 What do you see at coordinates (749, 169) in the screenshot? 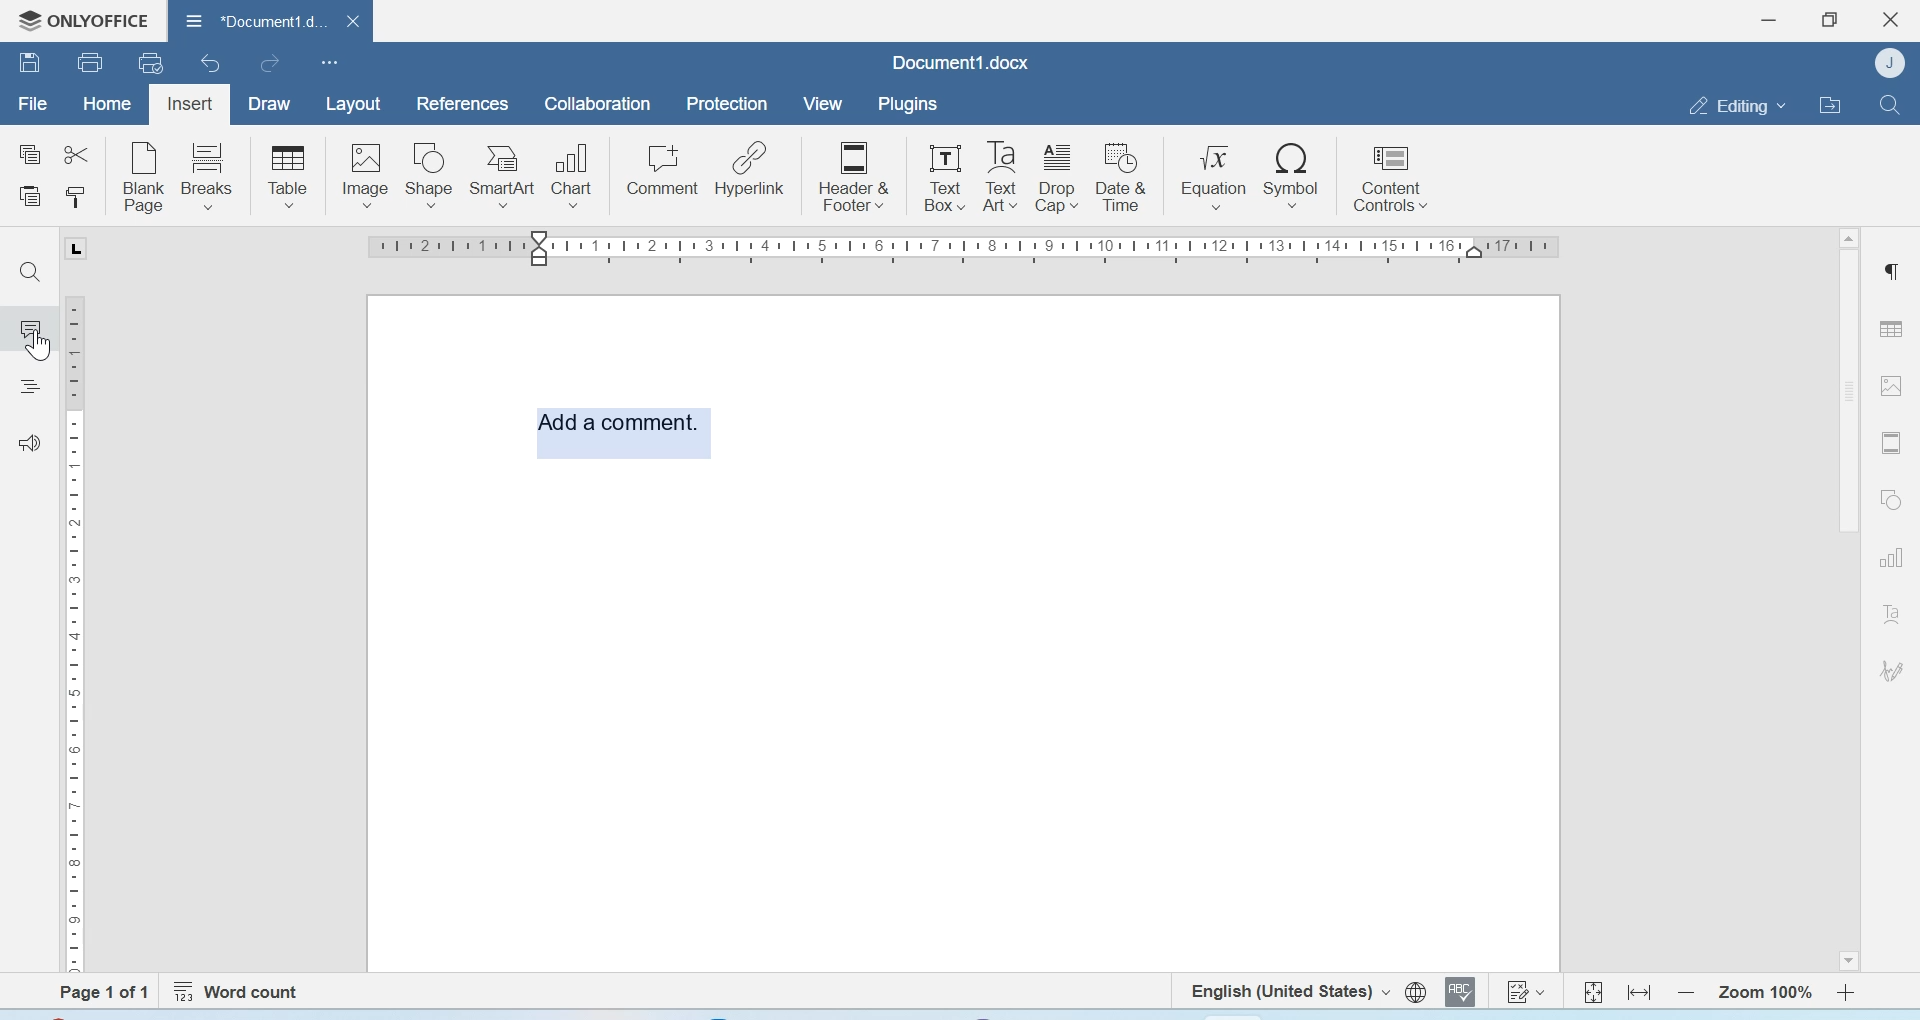
I see `Hyperlink` at bounding box center [749, 169].